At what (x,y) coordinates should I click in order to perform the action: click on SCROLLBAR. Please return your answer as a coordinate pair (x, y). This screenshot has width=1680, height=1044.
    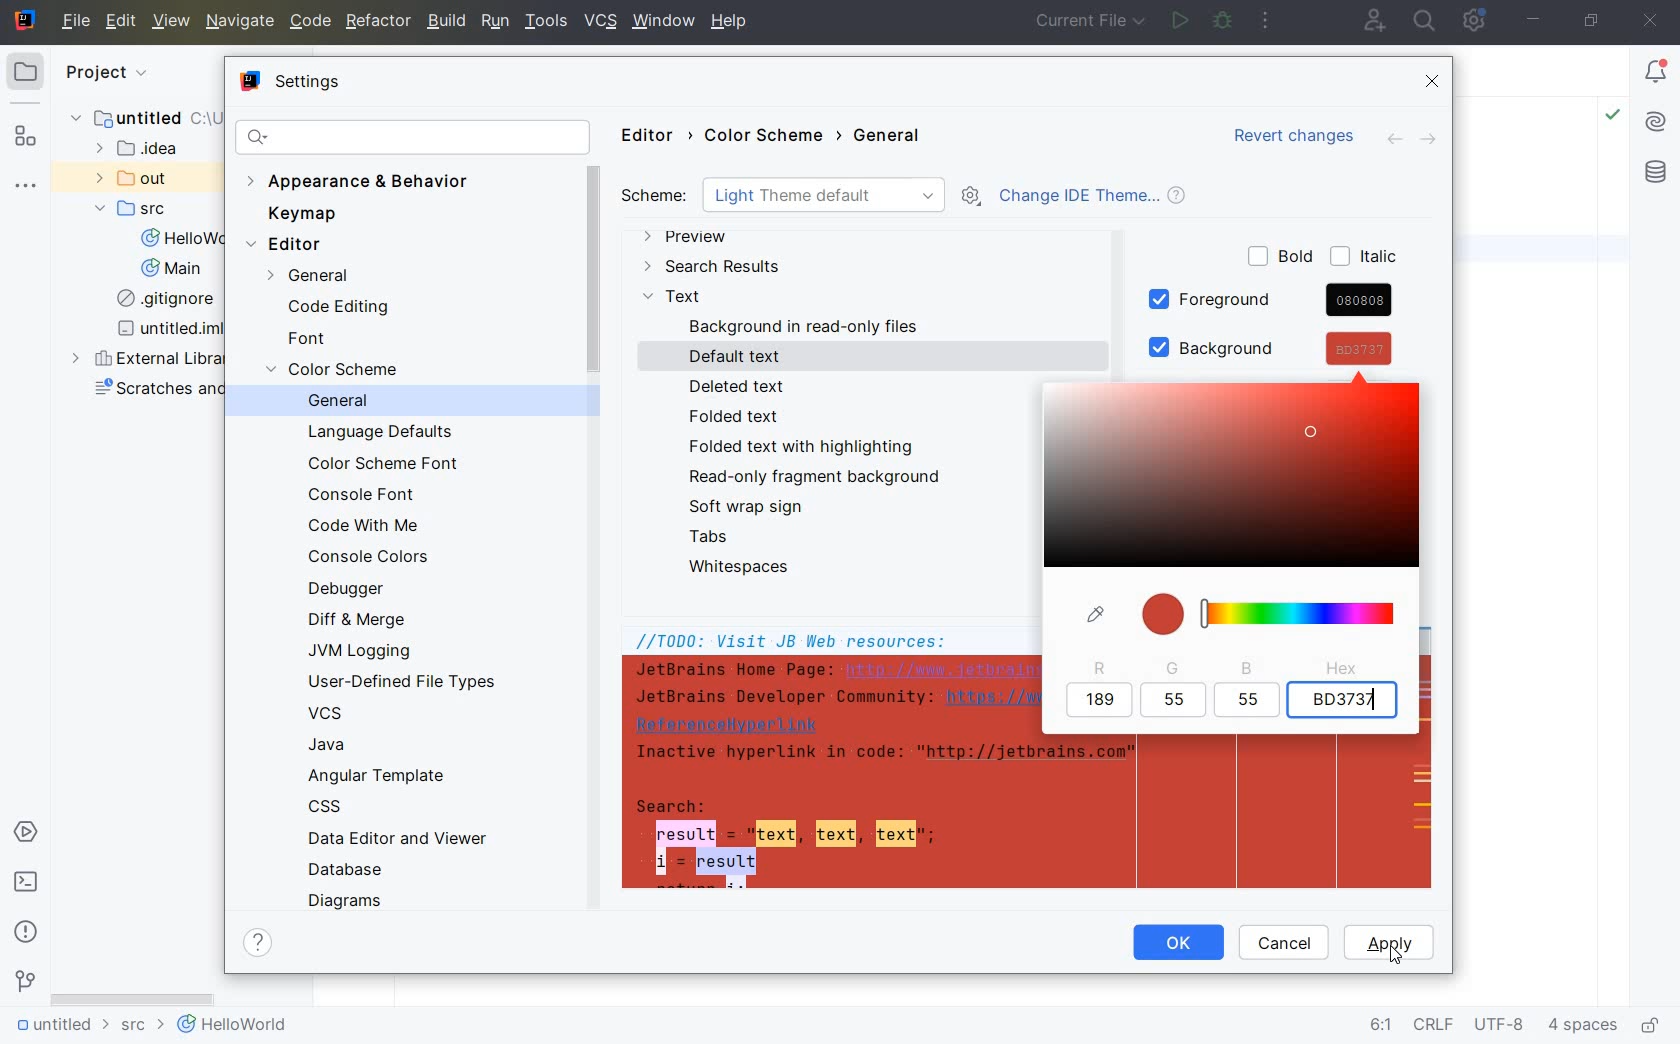
    Looking at the image, I should click on (1423, 665).